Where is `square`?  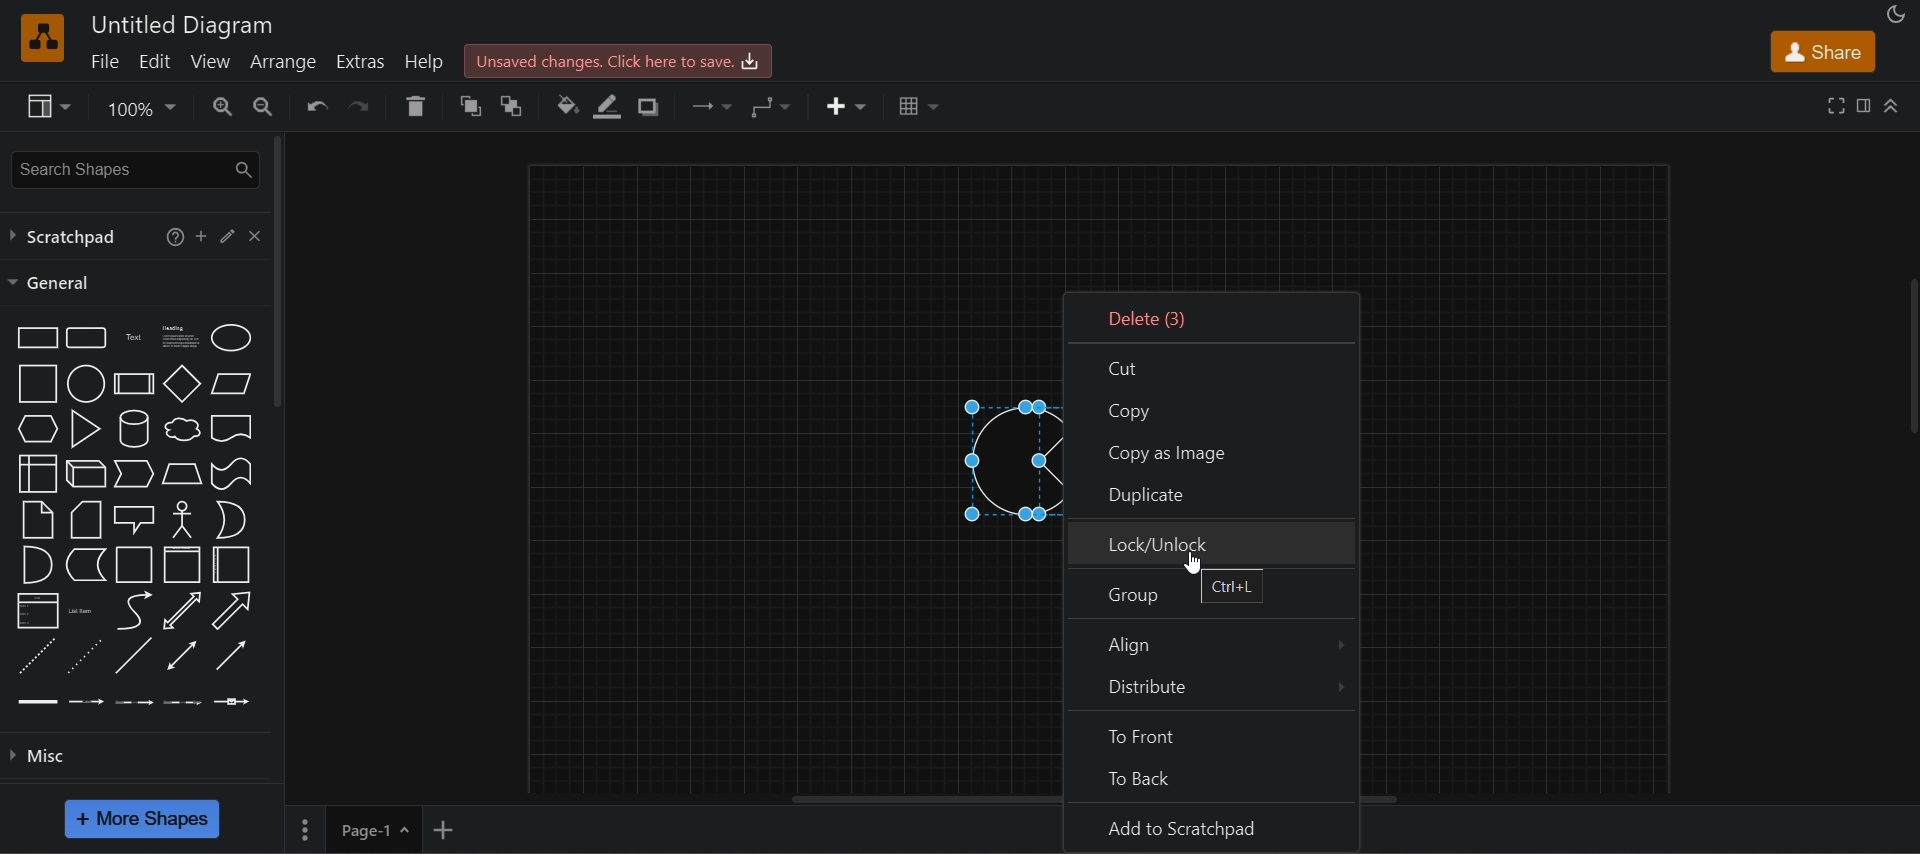 square is located at coordinates (34, 383).